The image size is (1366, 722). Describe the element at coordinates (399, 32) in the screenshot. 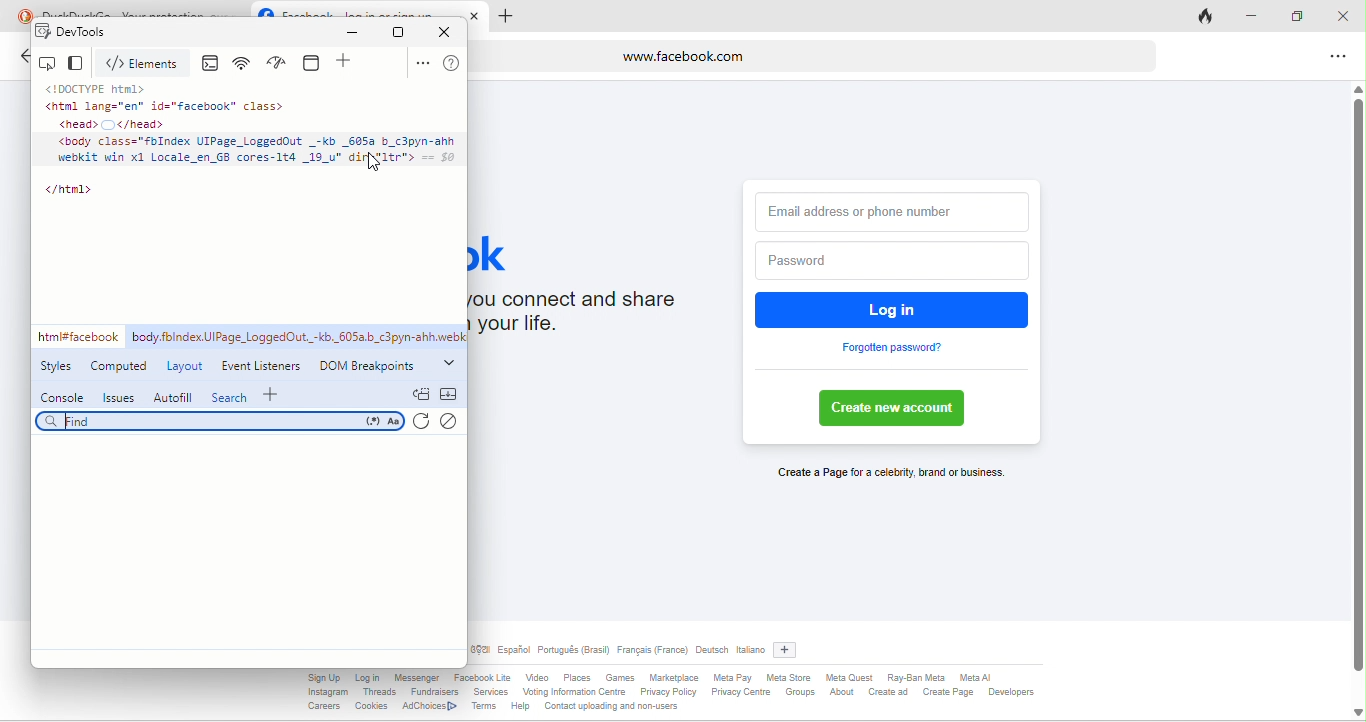

I see `maximize` at that location.